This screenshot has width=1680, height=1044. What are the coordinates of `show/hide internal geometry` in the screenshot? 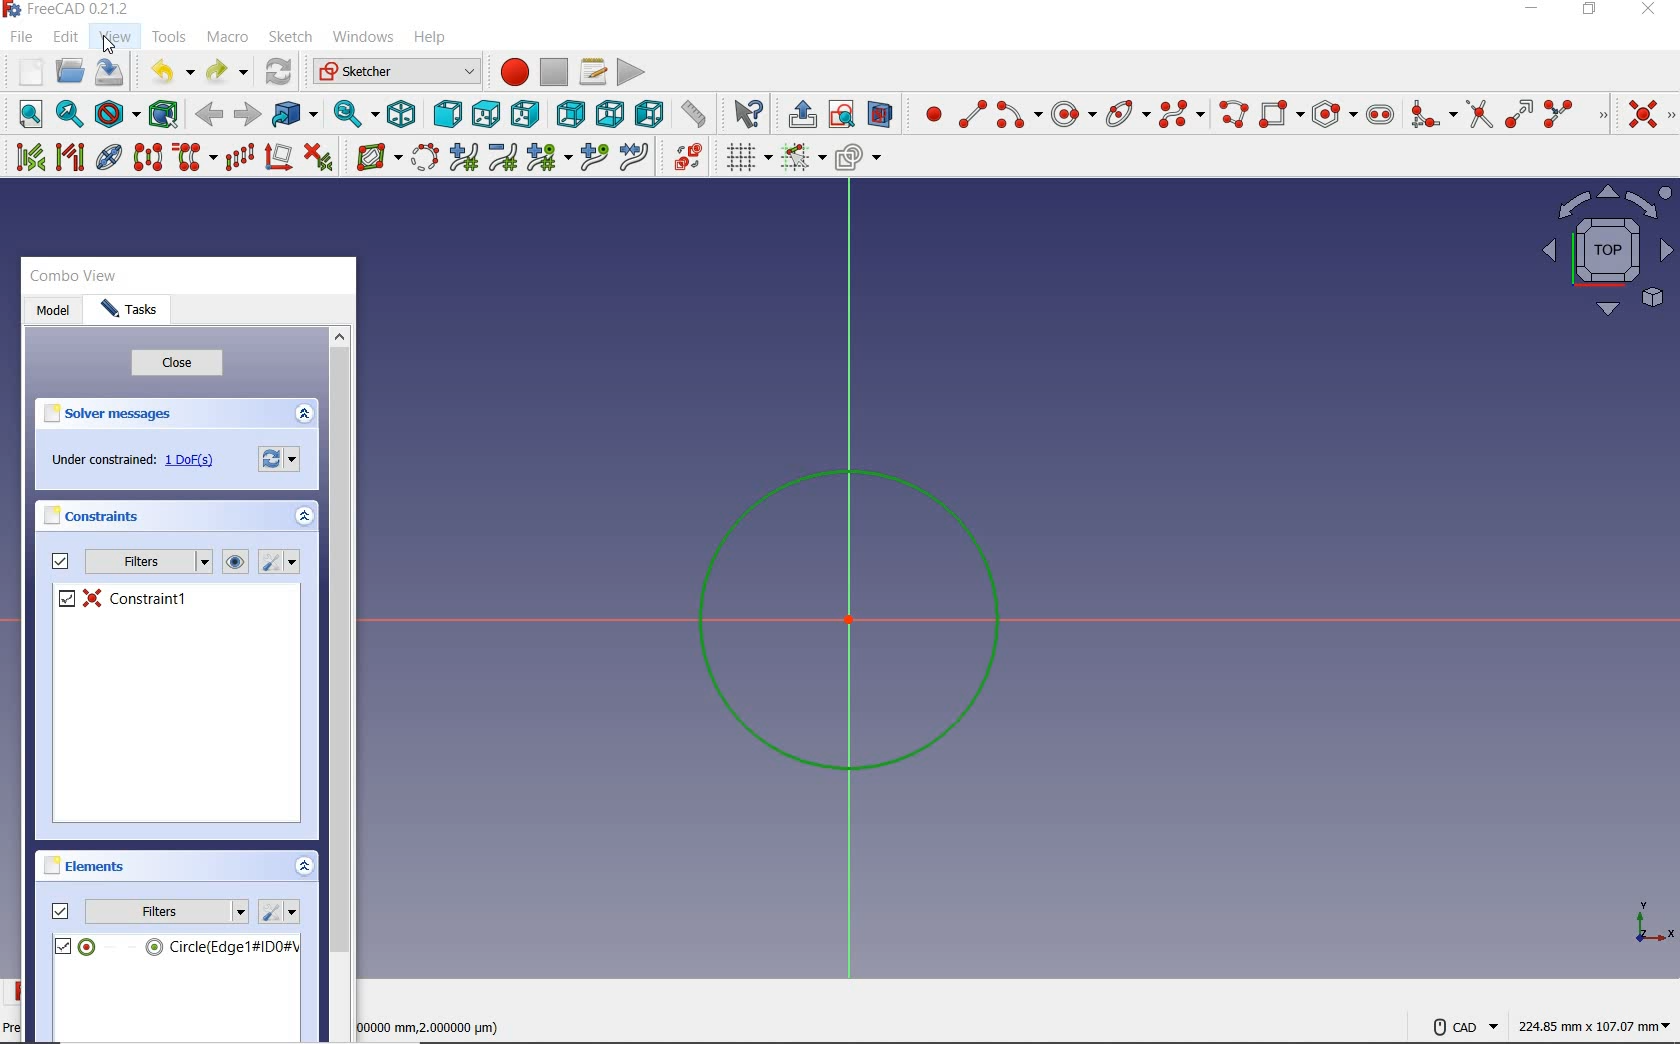 It's located at (108, 157).